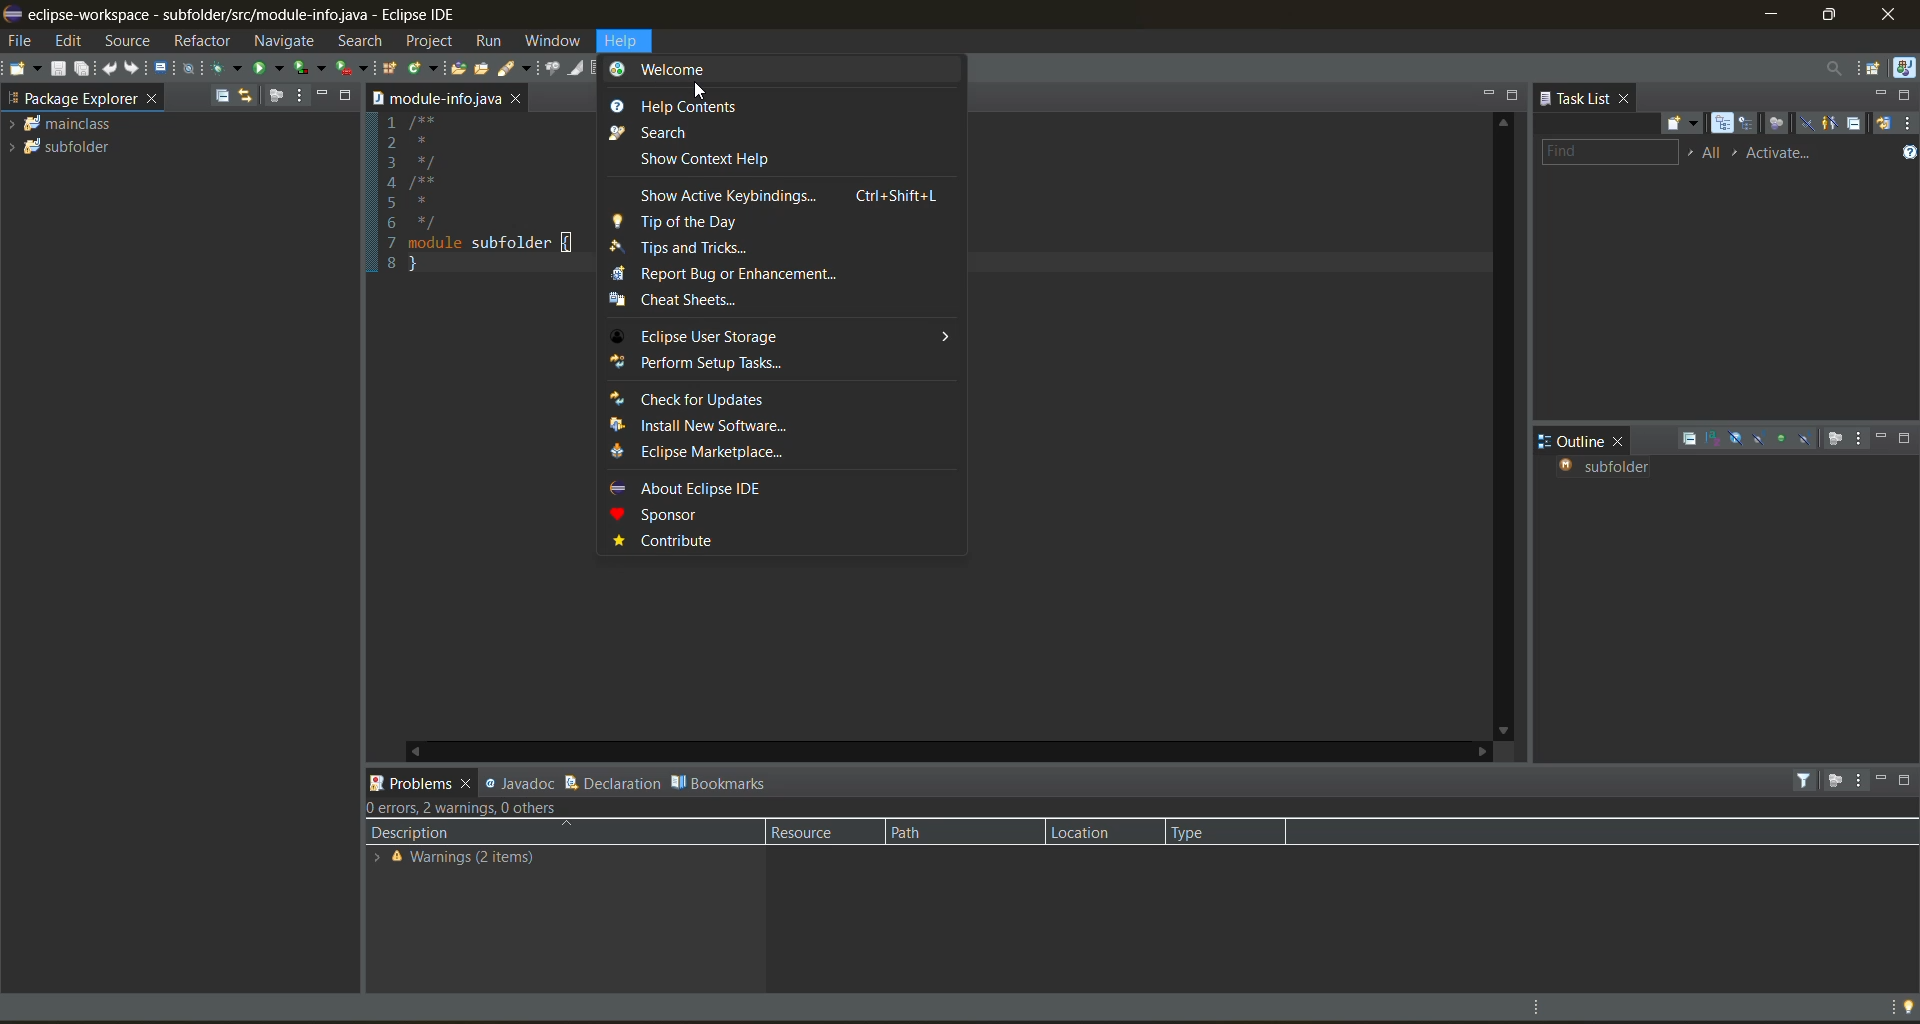 The width and height of the screenshot is (1920, 1024). Describe the element at coordinates (411, 785) in the screenshot. I see `problems` at that location.